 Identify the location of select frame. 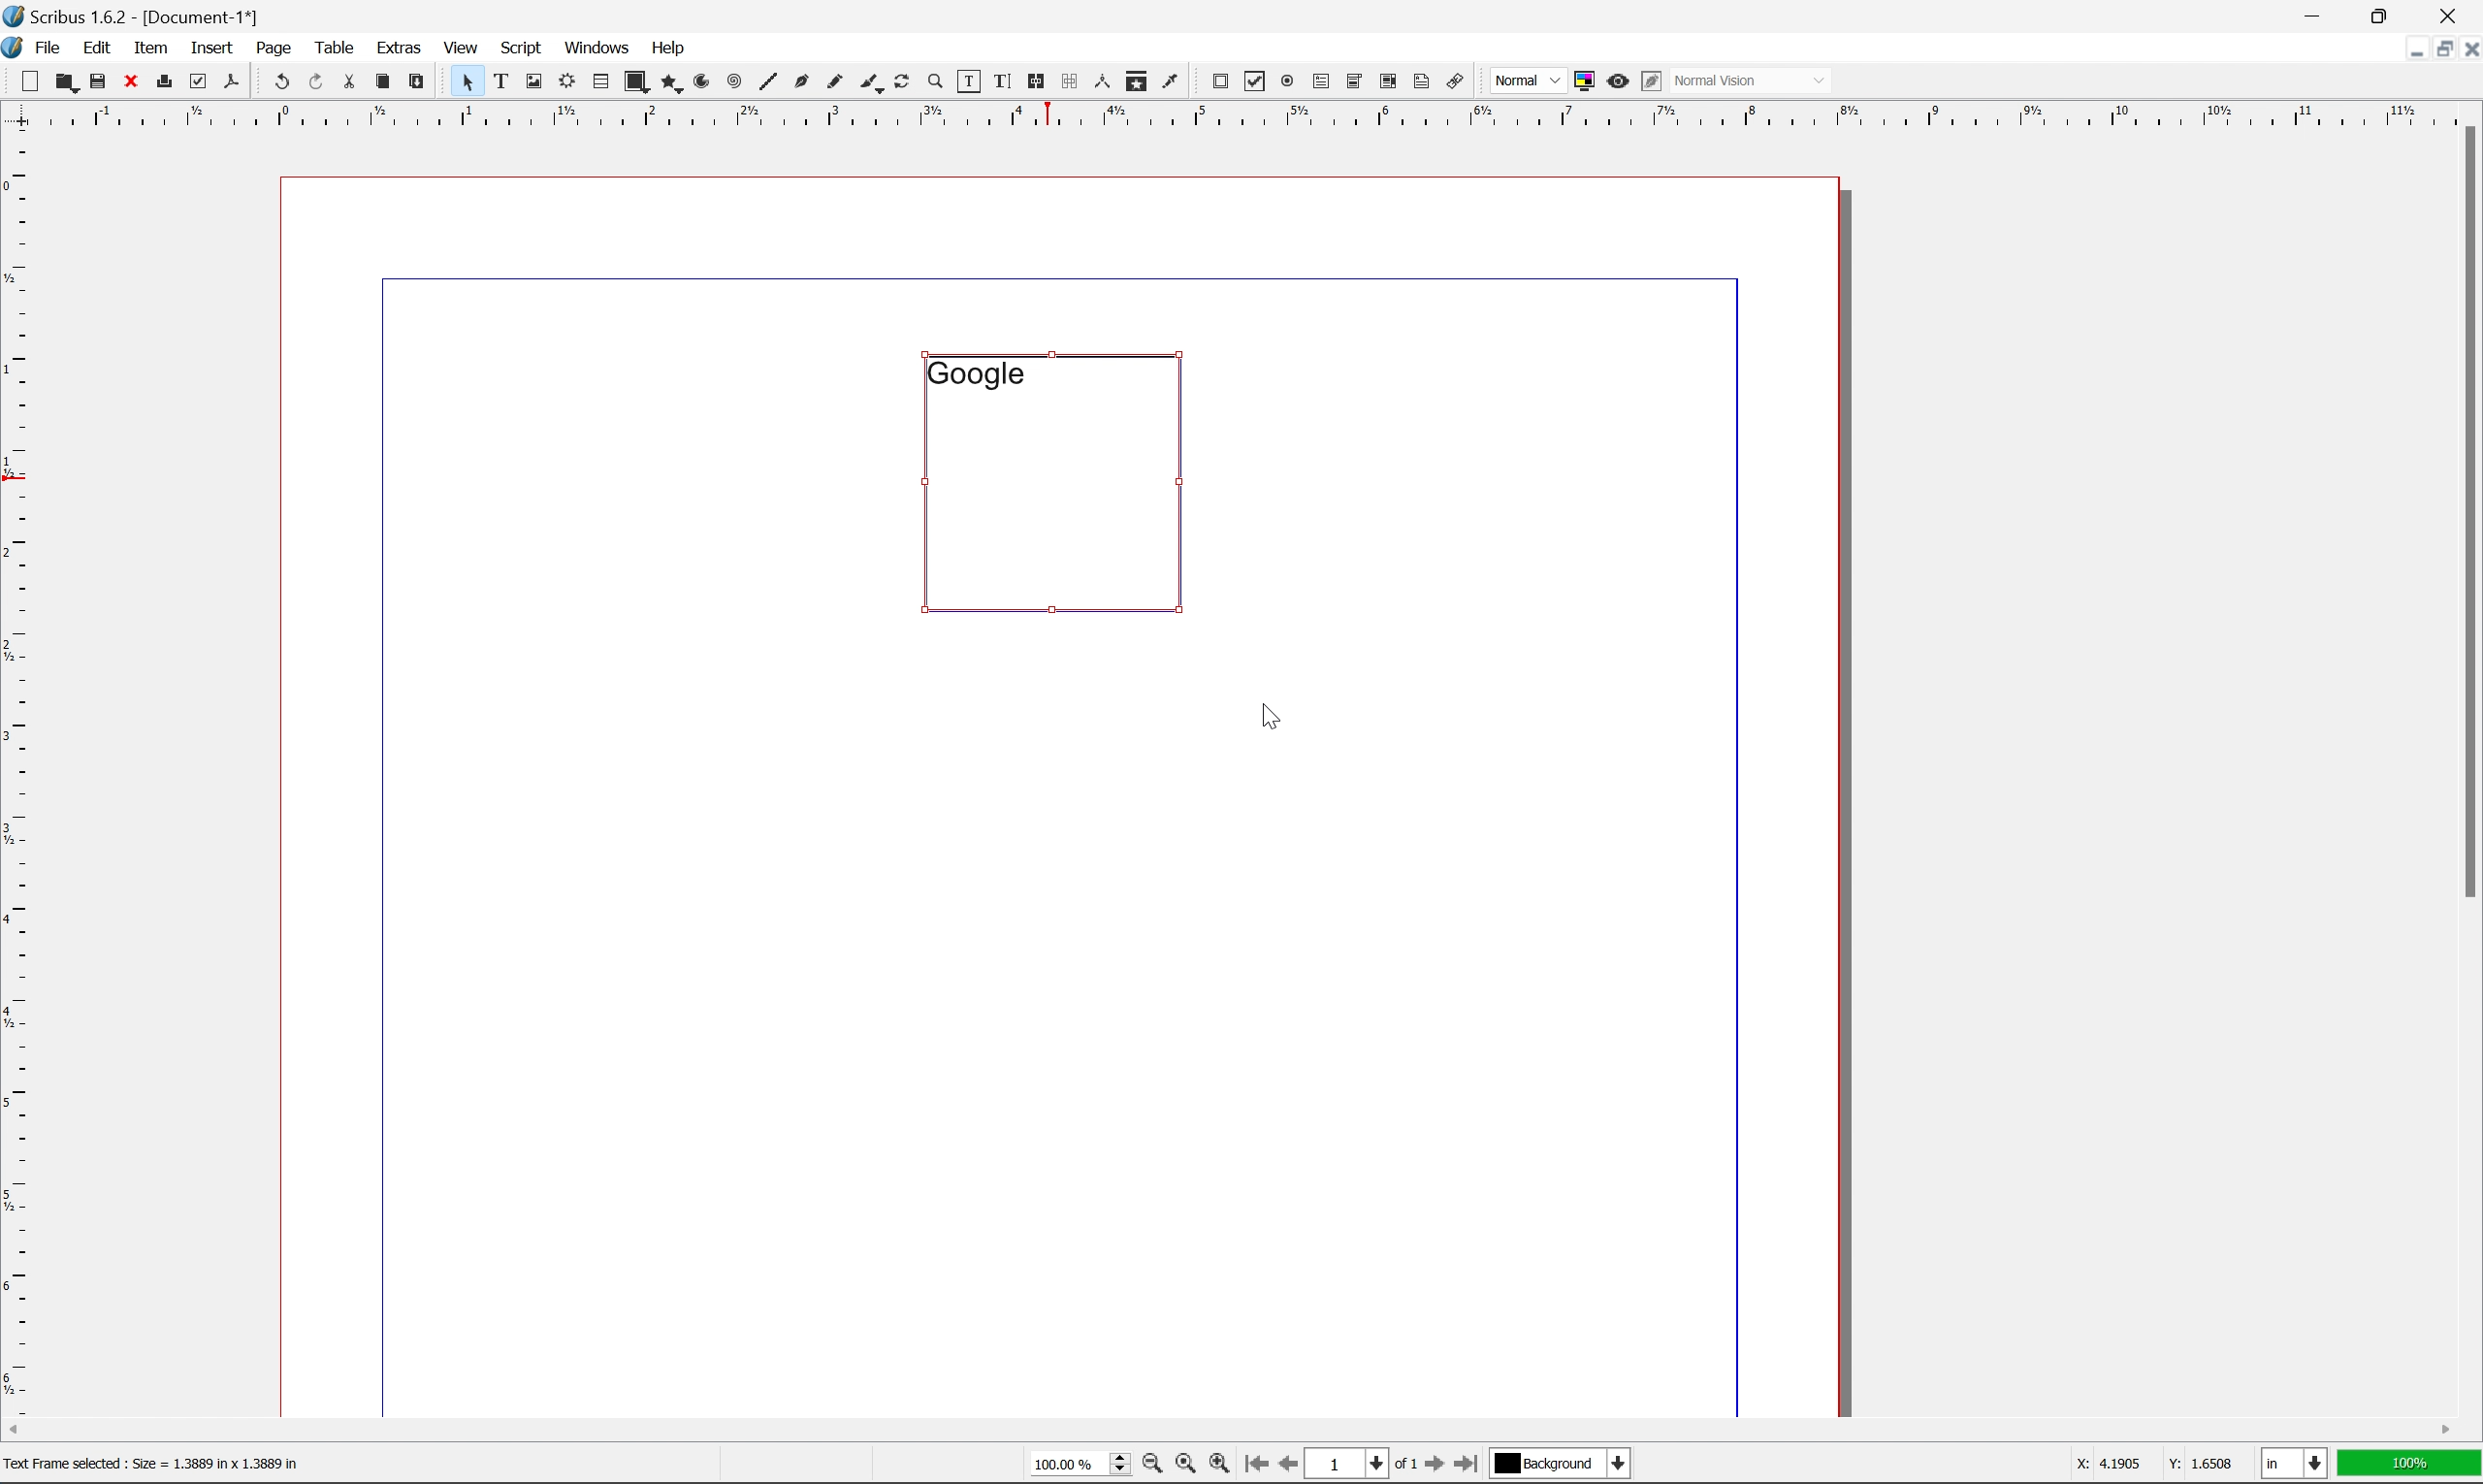
(466, 85).